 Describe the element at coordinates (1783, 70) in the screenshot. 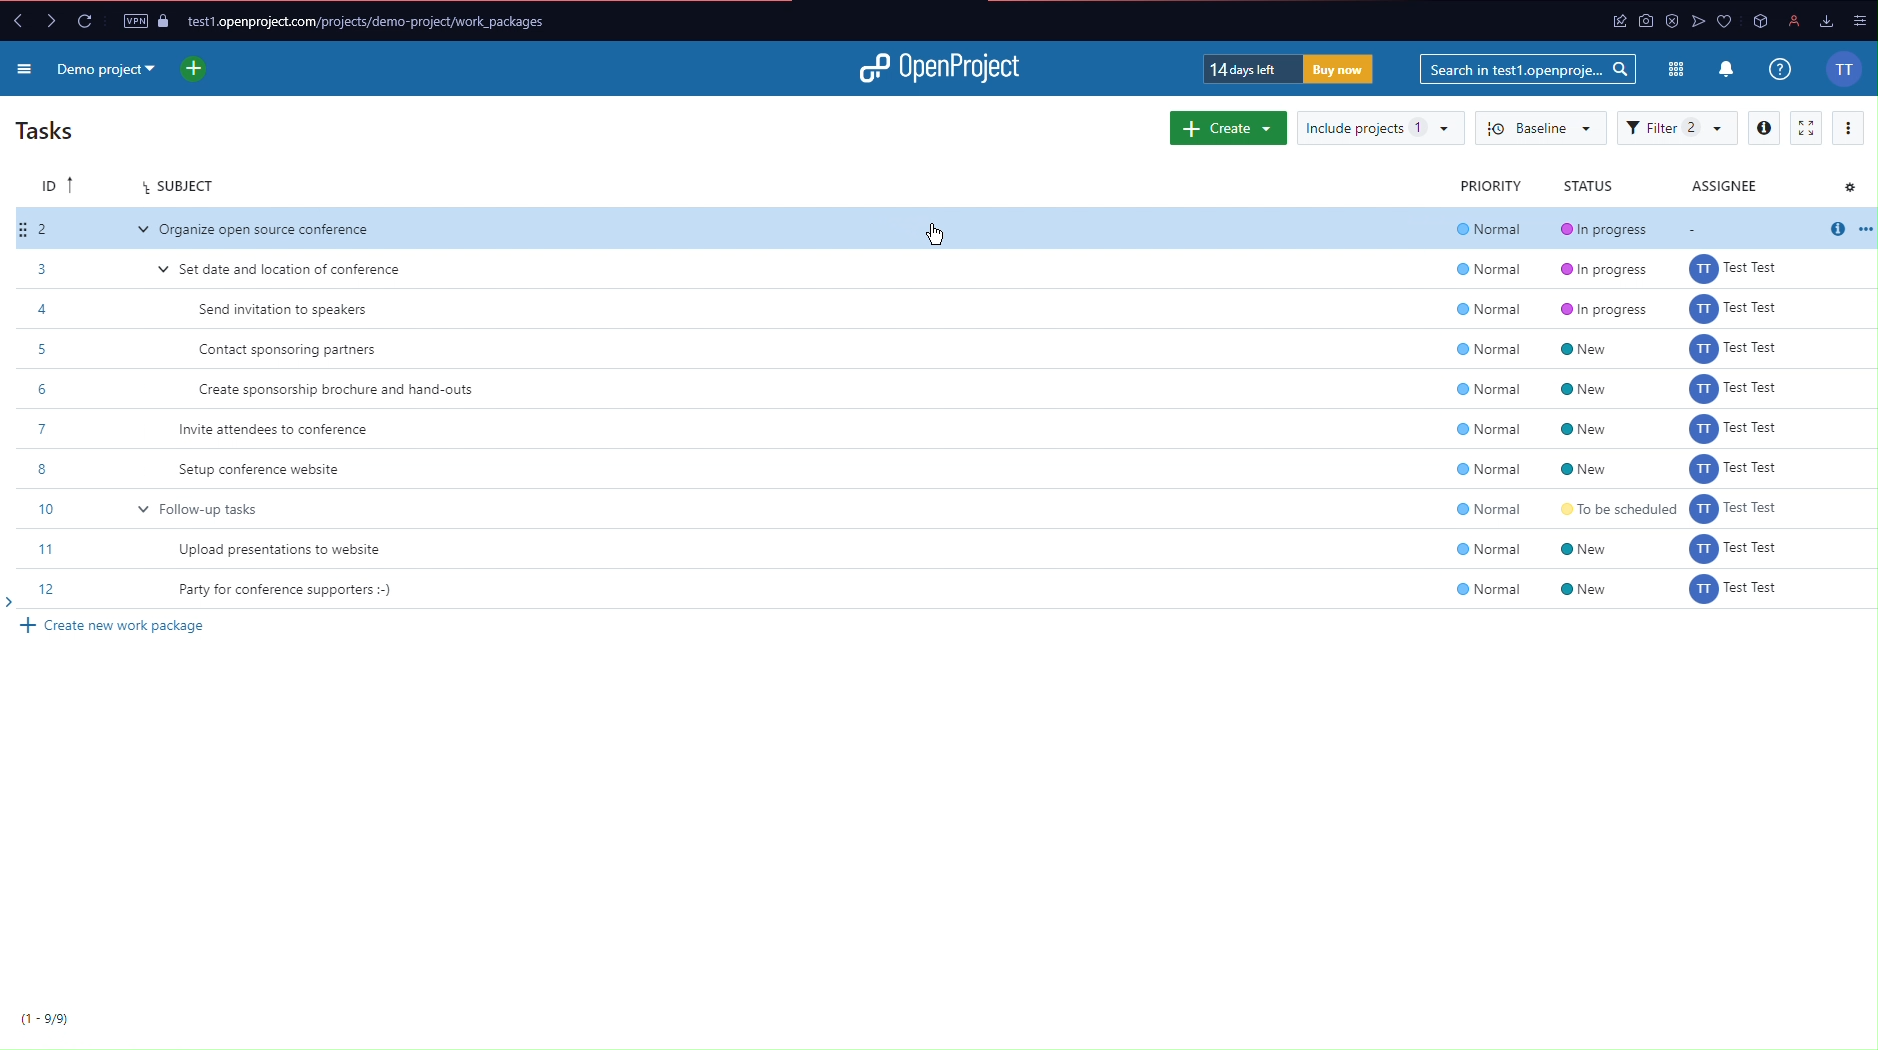

I see `Info` at that location.